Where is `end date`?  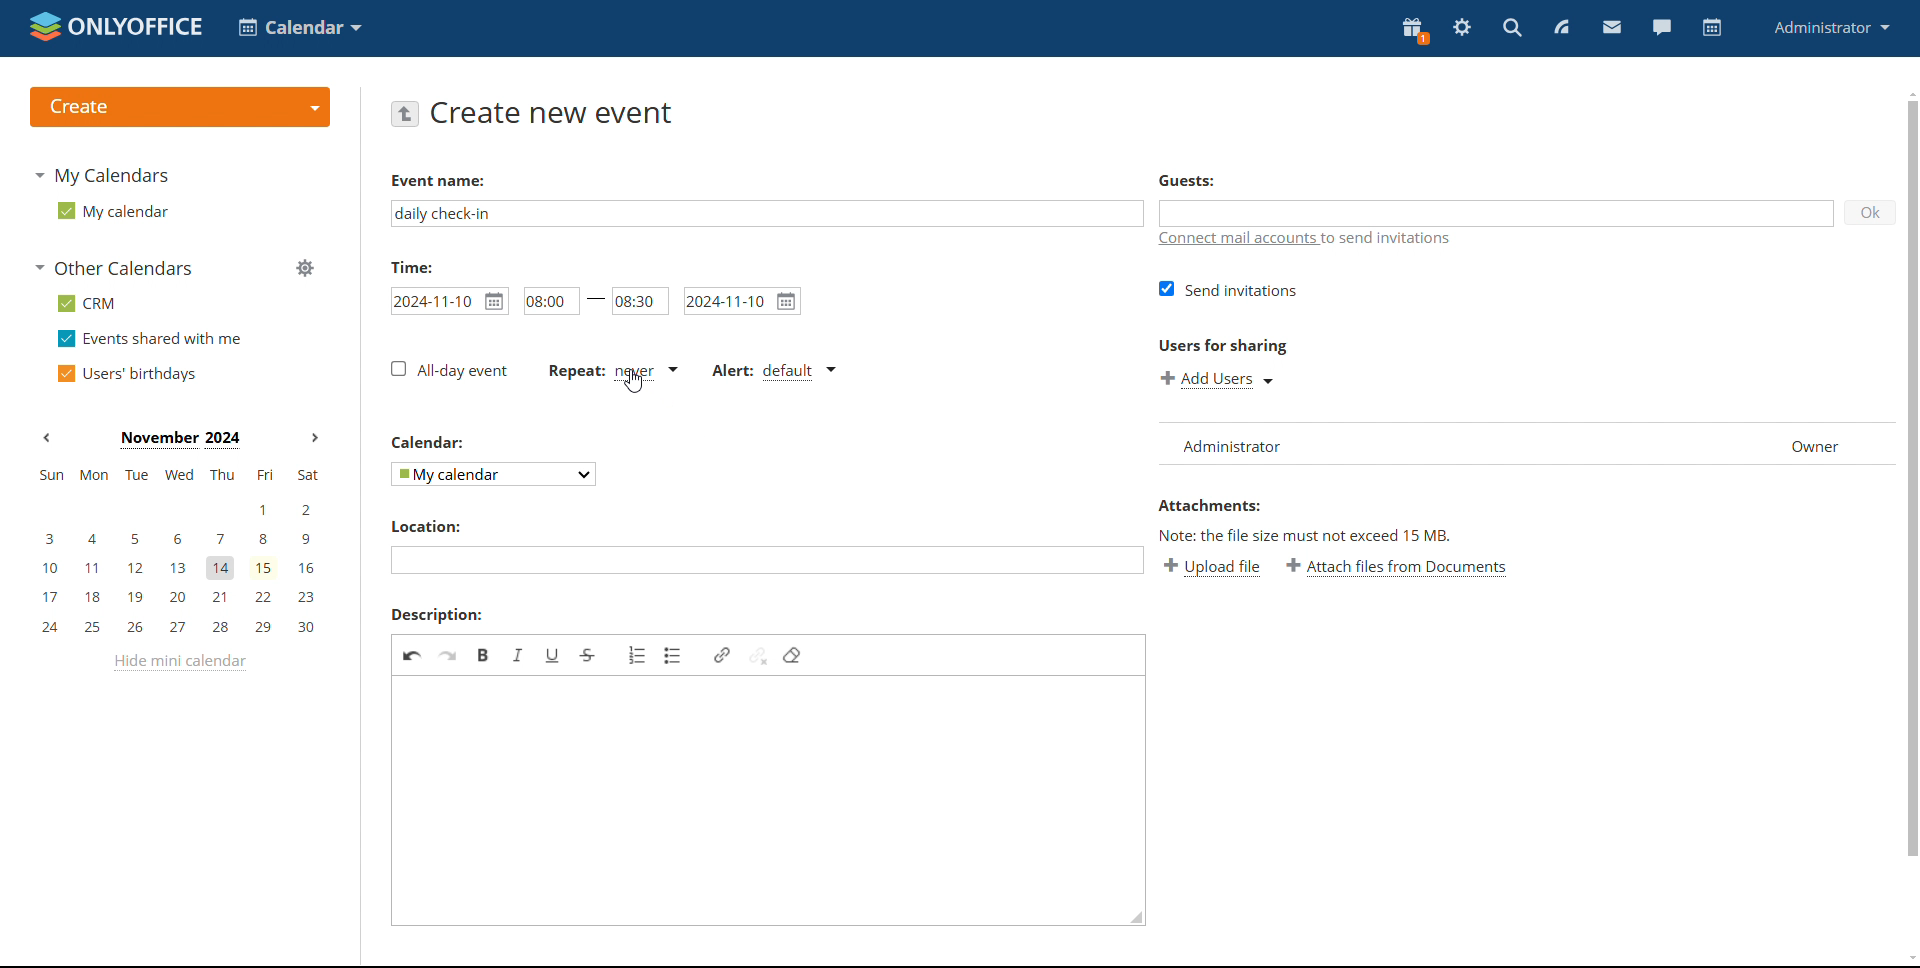 end date is located at coordinates (741, 301).